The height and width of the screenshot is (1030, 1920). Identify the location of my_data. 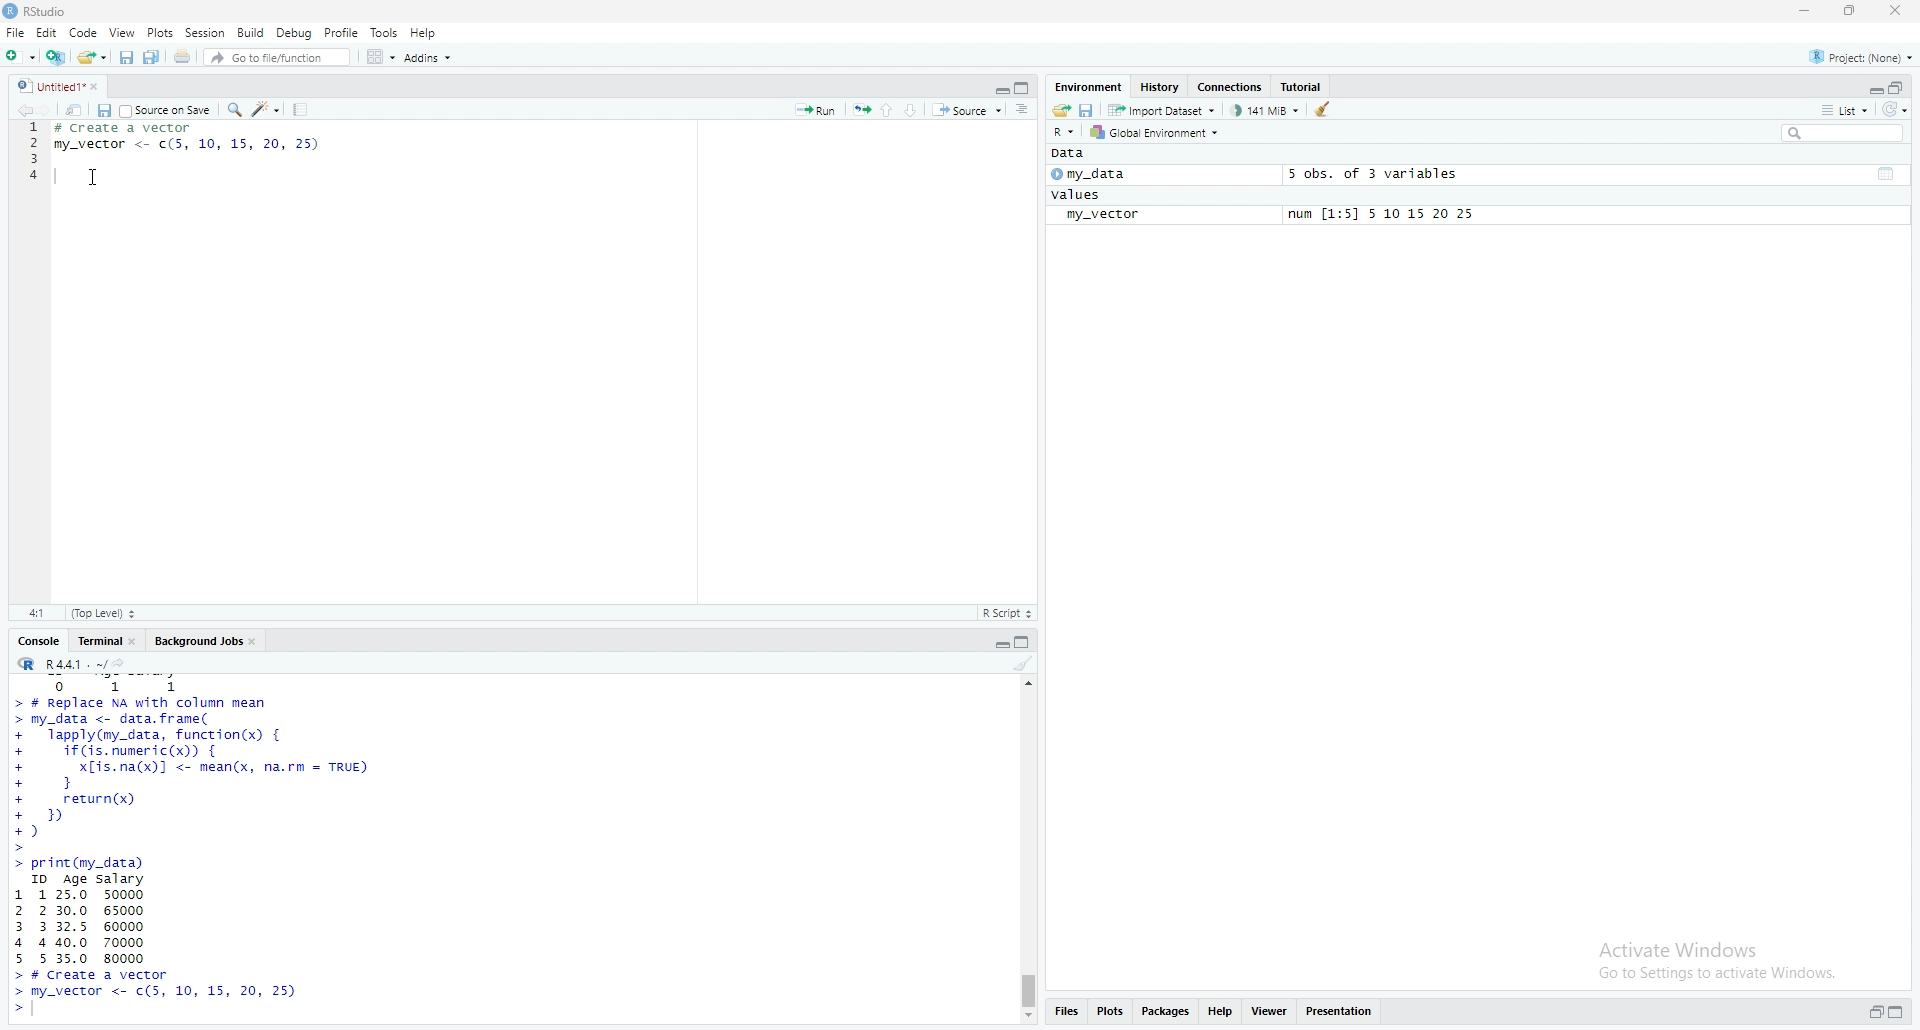
(1093, 174).